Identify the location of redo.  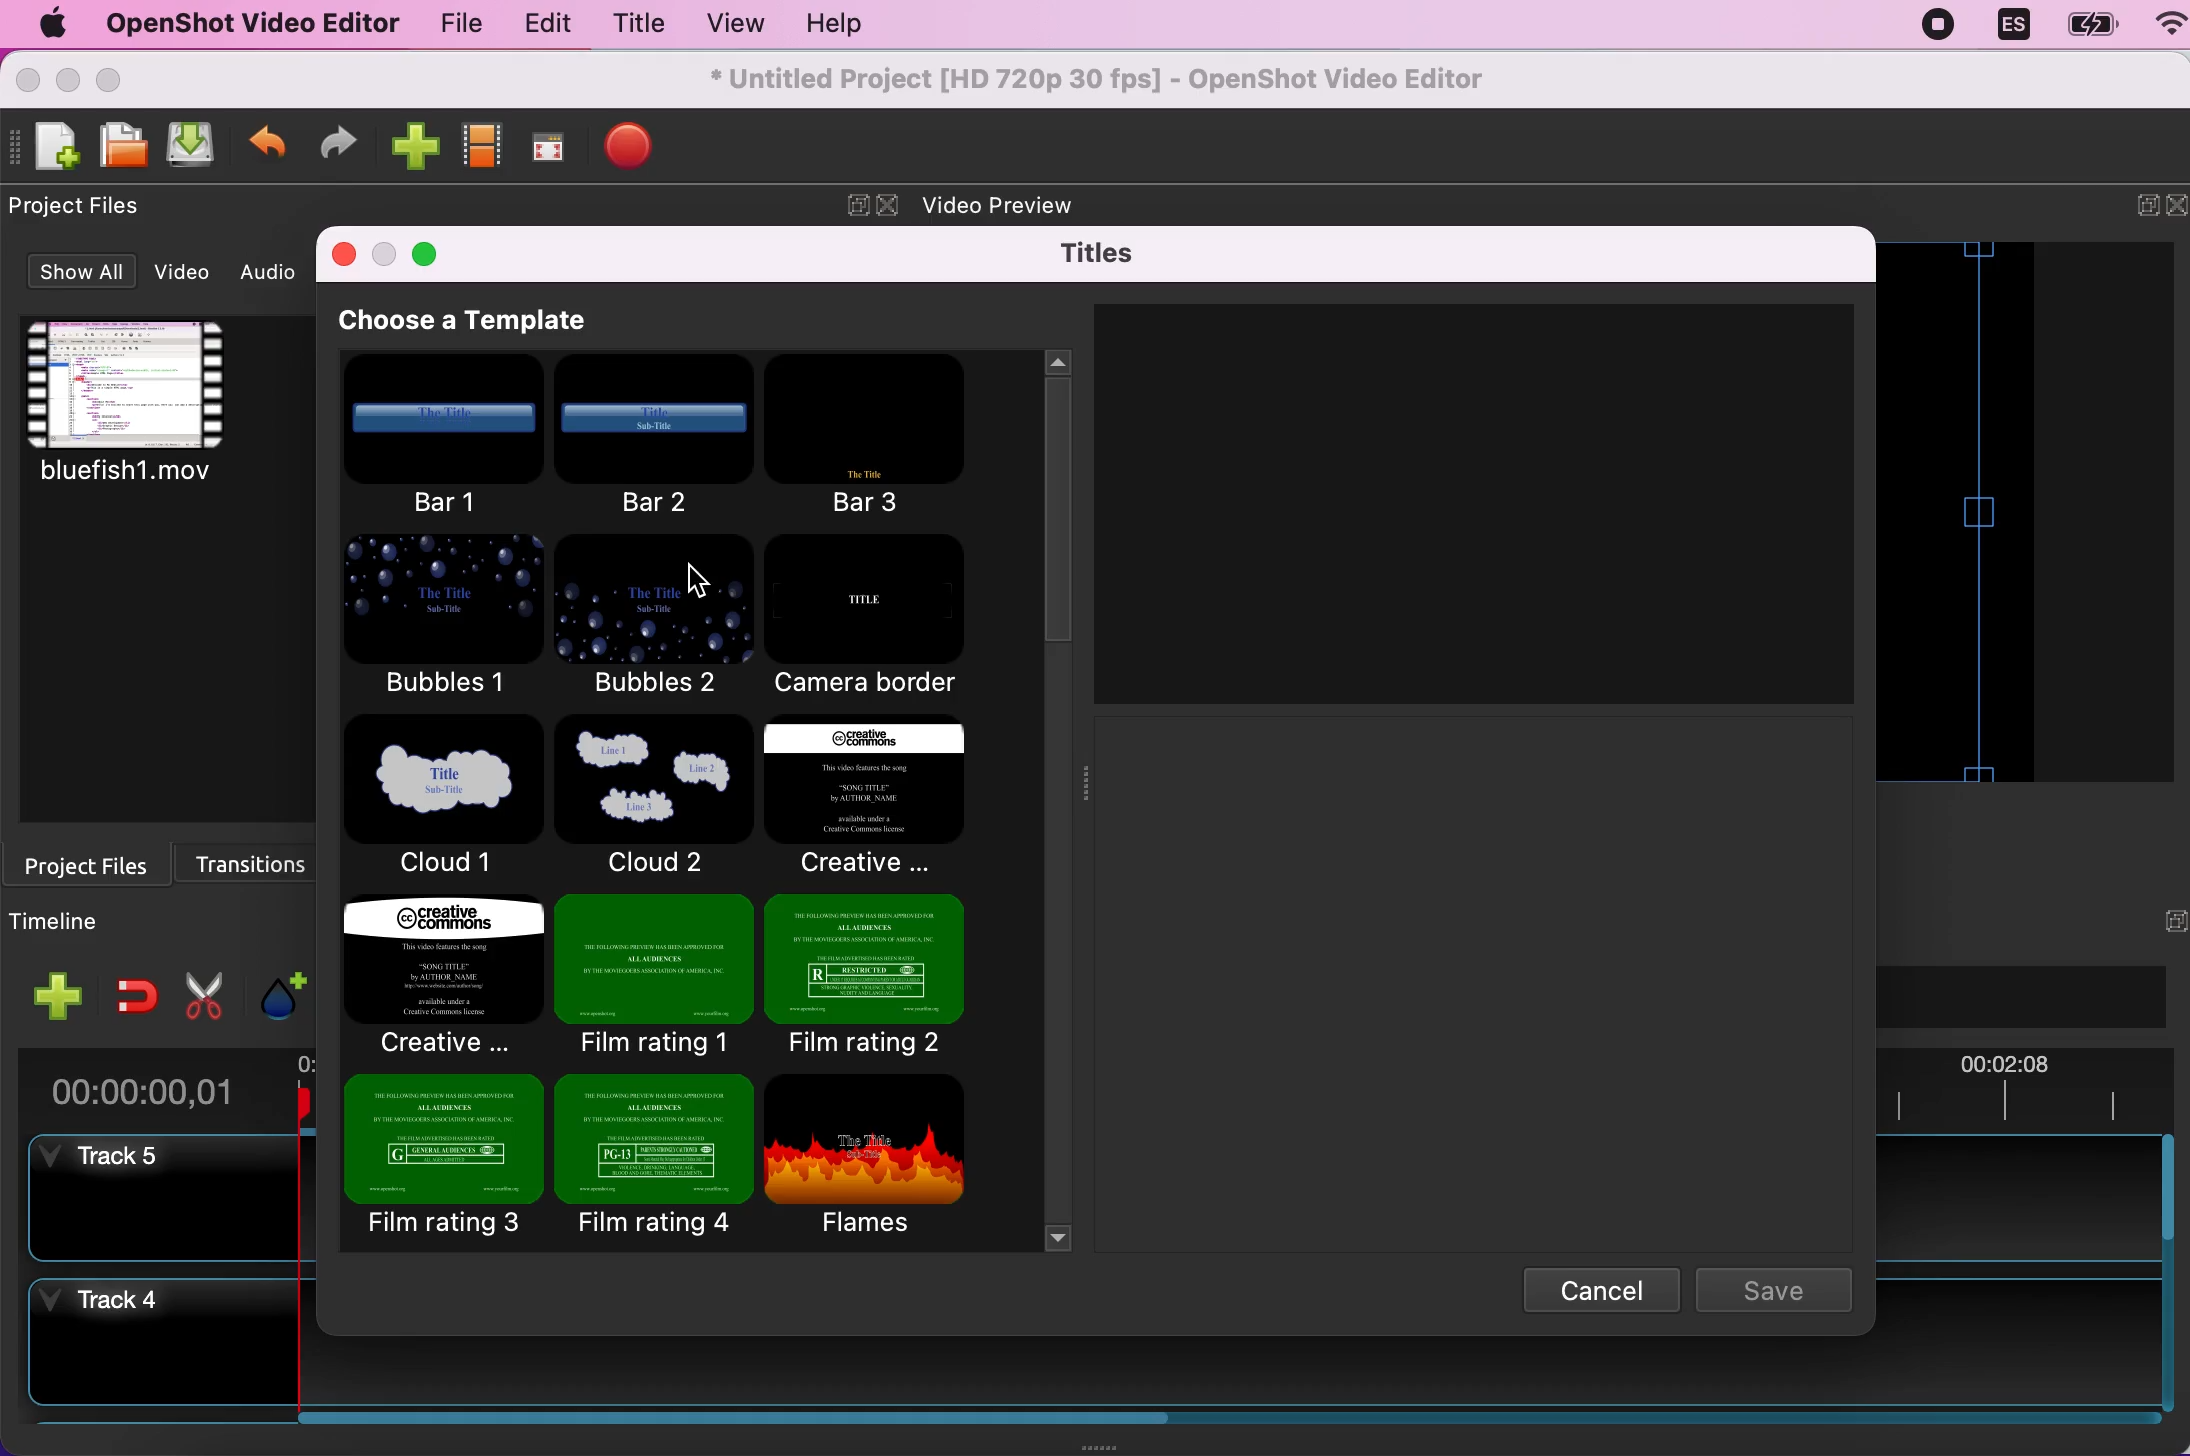
(338, 146).